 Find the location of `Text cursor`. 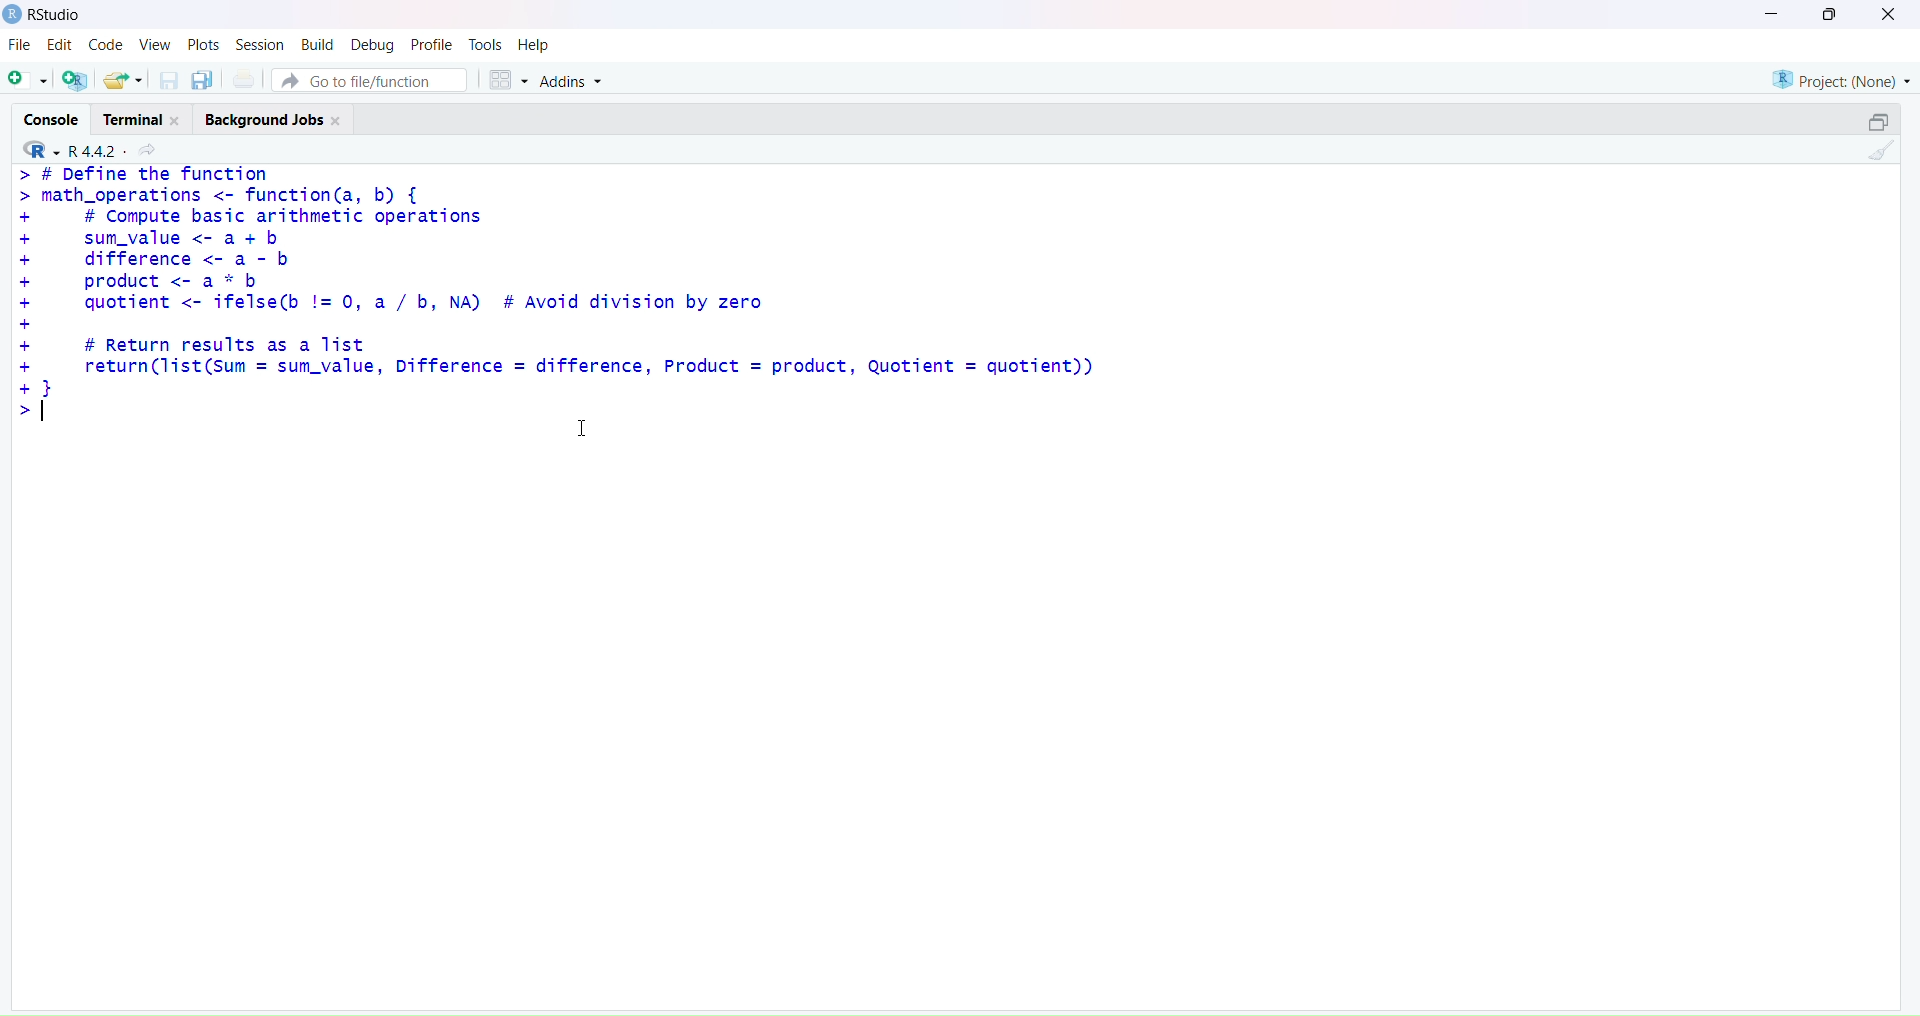

Text cursor is located at coordinates (585, 430).